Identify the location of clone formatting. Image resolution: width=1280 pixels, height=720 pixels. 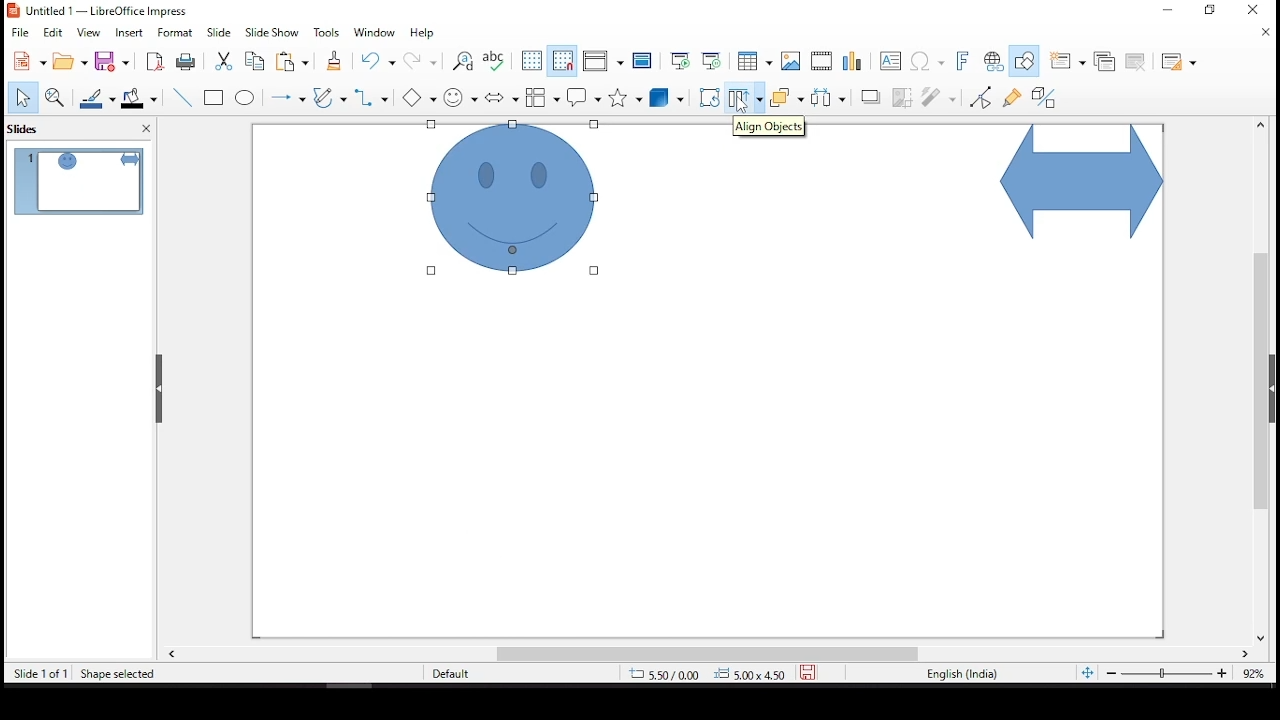
(333, 65).